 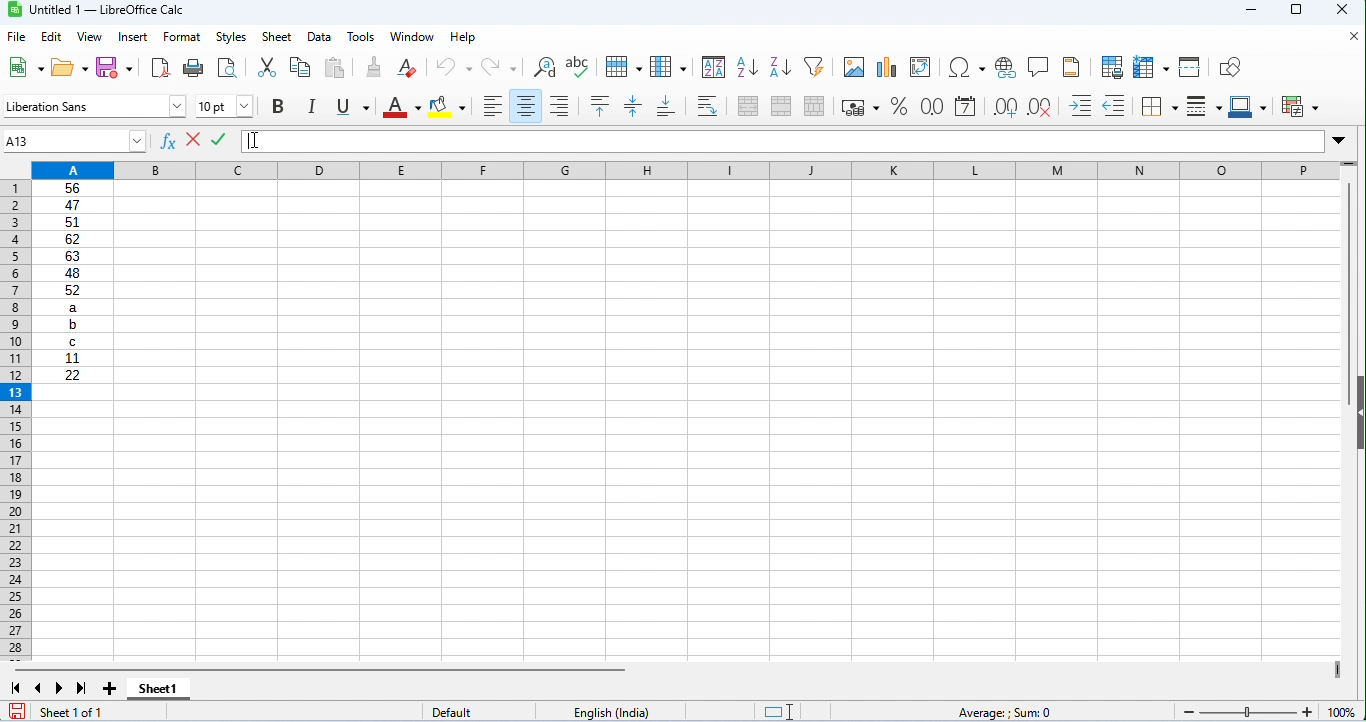 I want to click on spelling, so click(x=580, y=67).